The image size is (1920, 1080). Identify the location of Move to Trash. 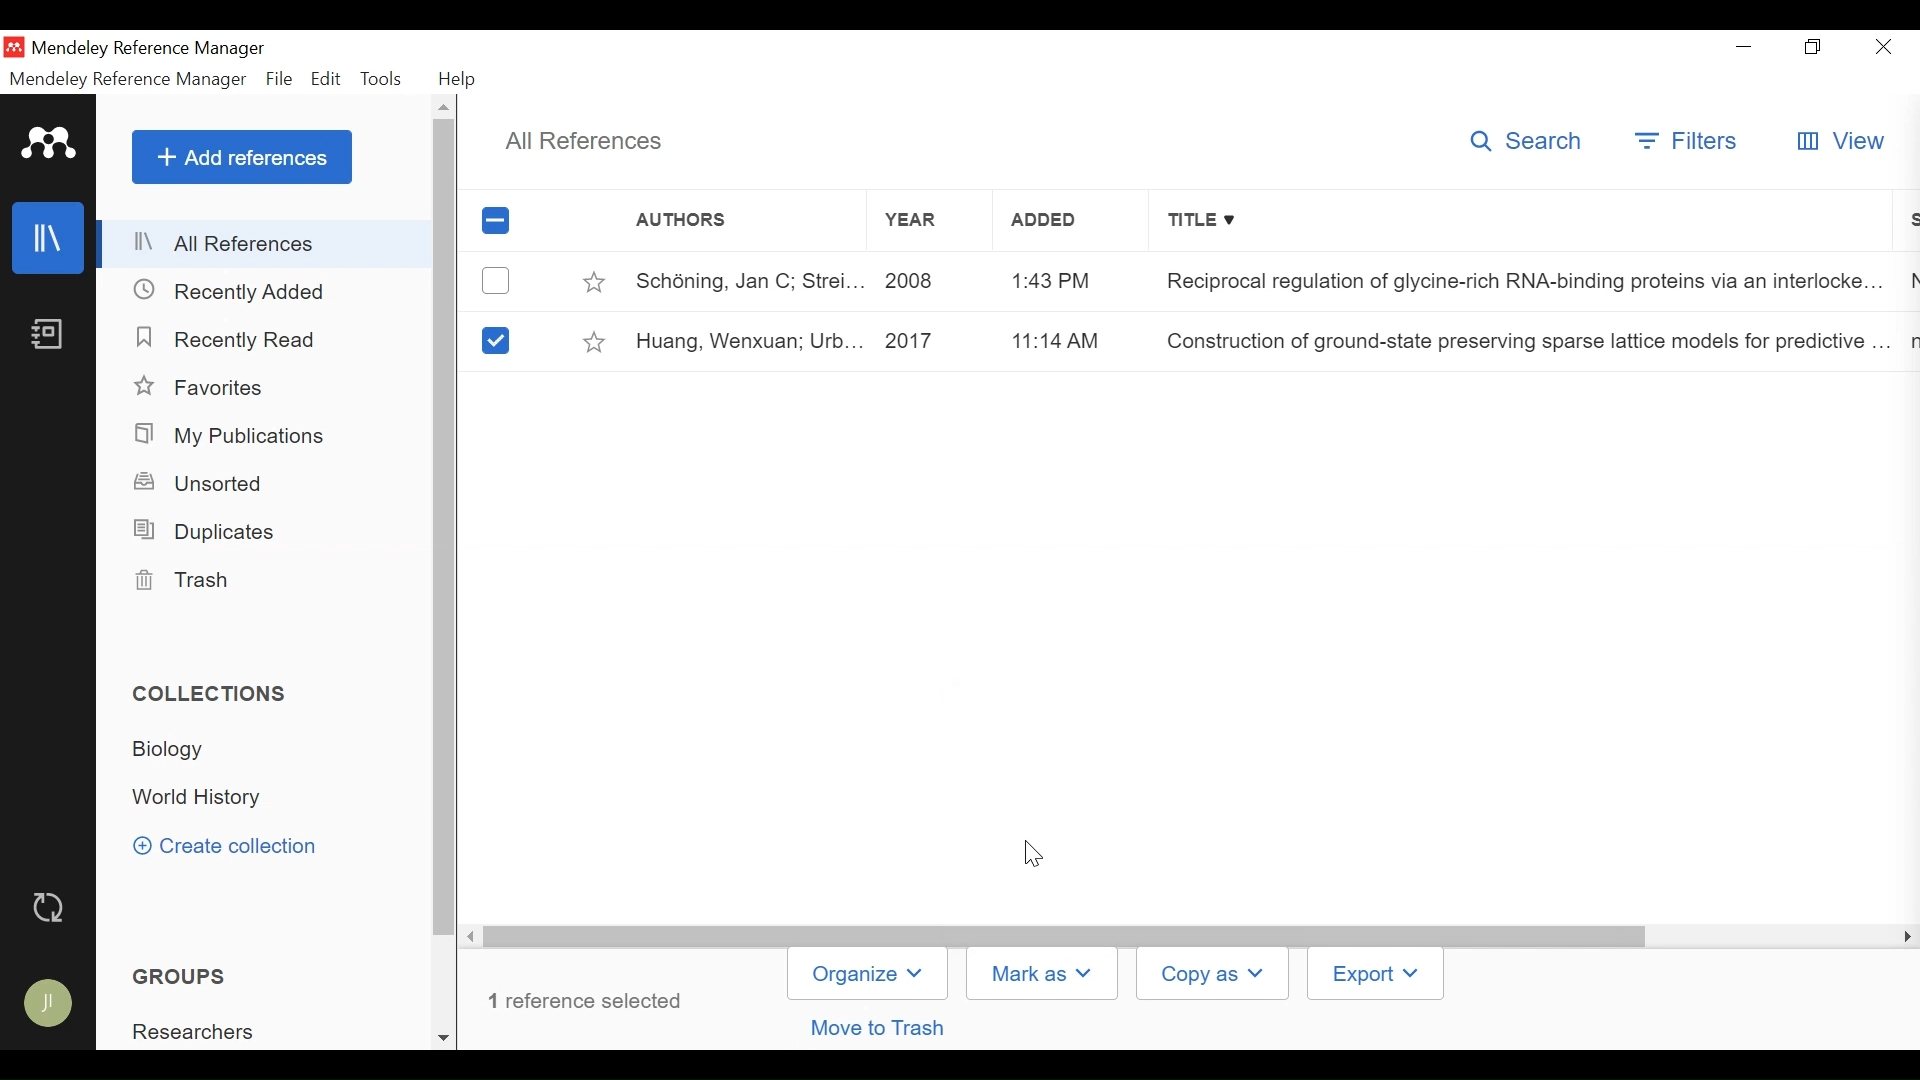
(881, 1027).